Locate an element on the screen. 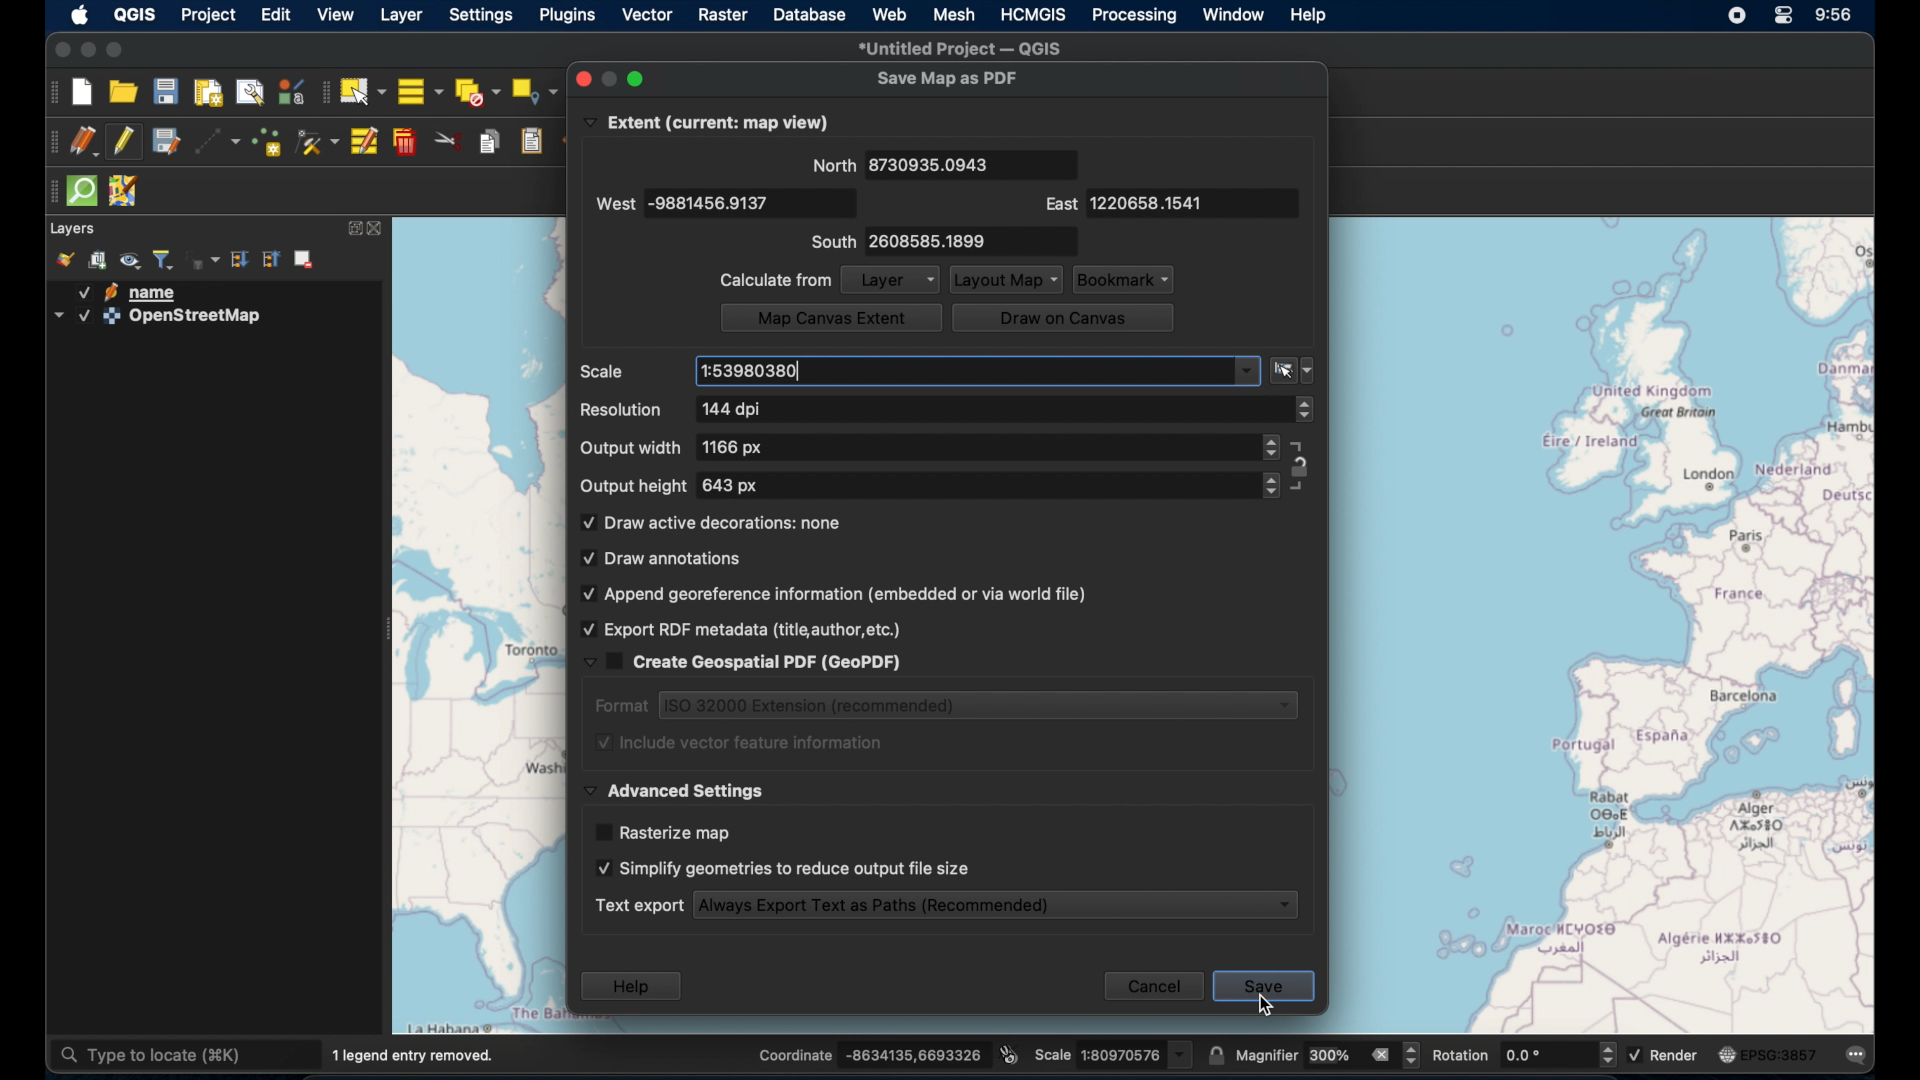  draw active decorations checkbox is located at coordinates (709, 523).